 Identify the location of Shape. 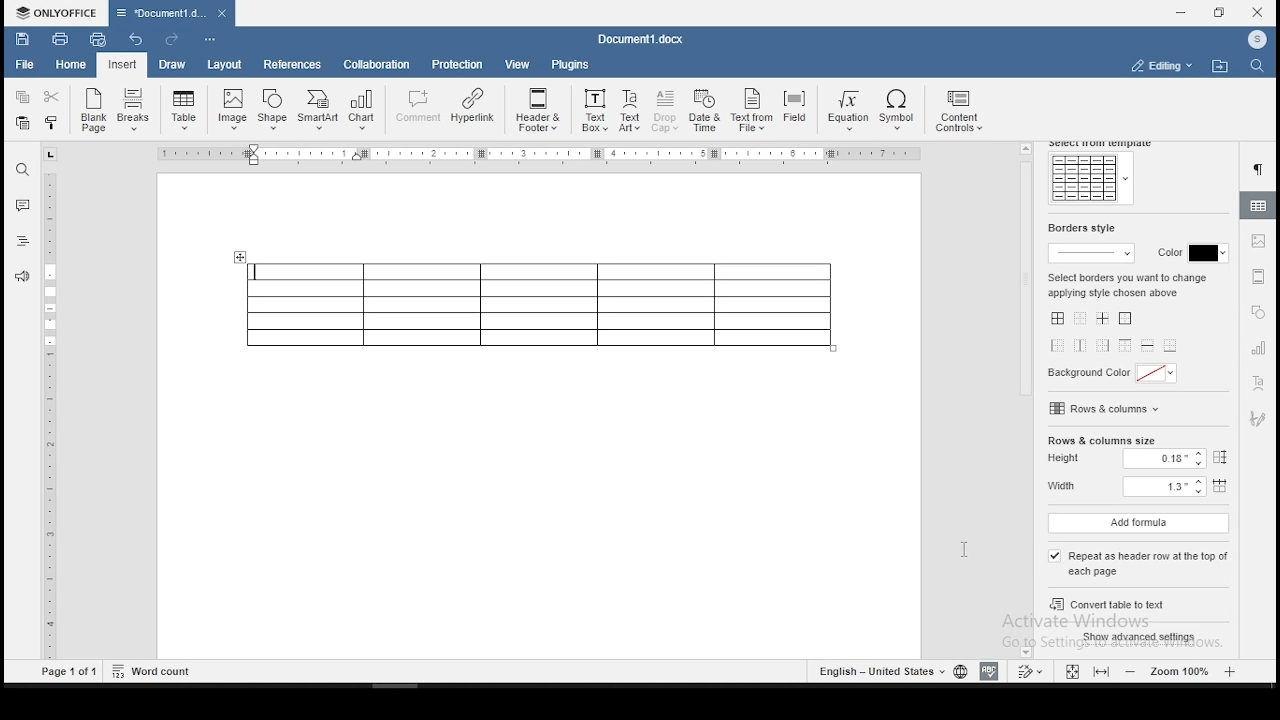
(274, 108).